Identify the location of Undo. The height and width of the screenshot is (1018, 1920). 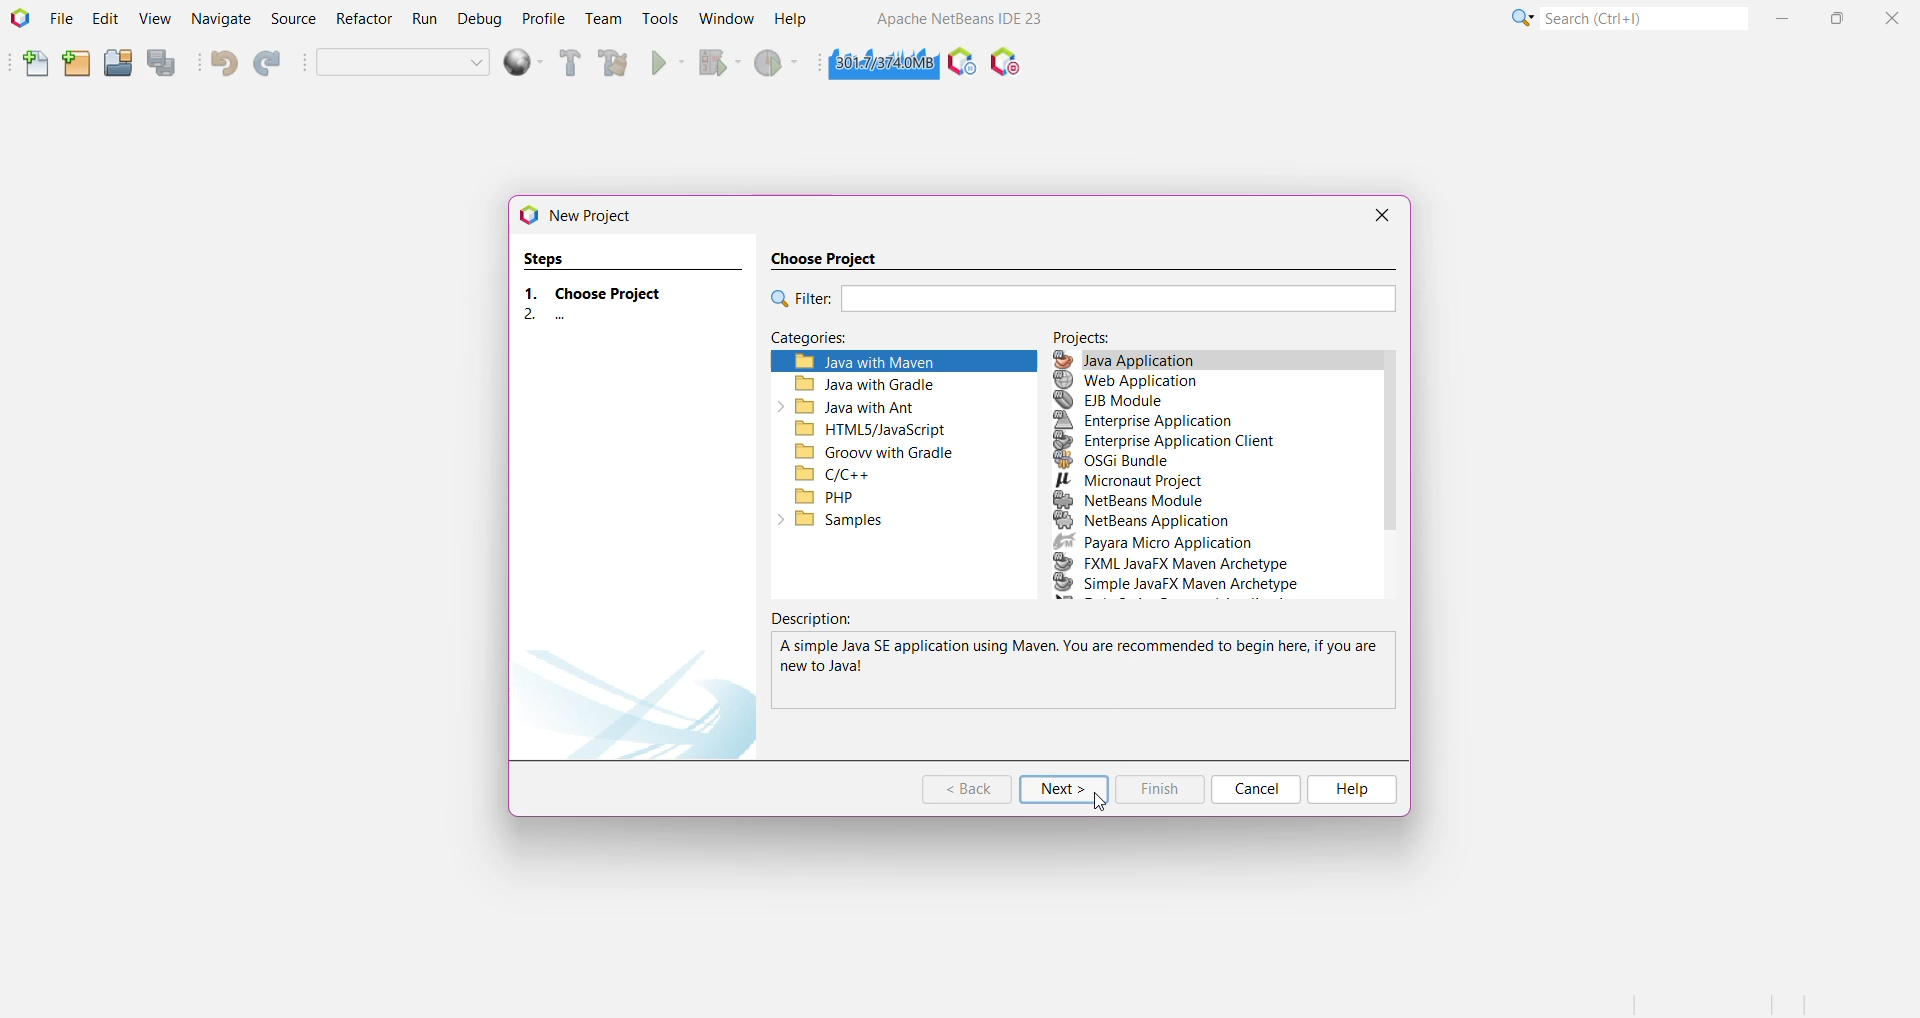
(224, 65).